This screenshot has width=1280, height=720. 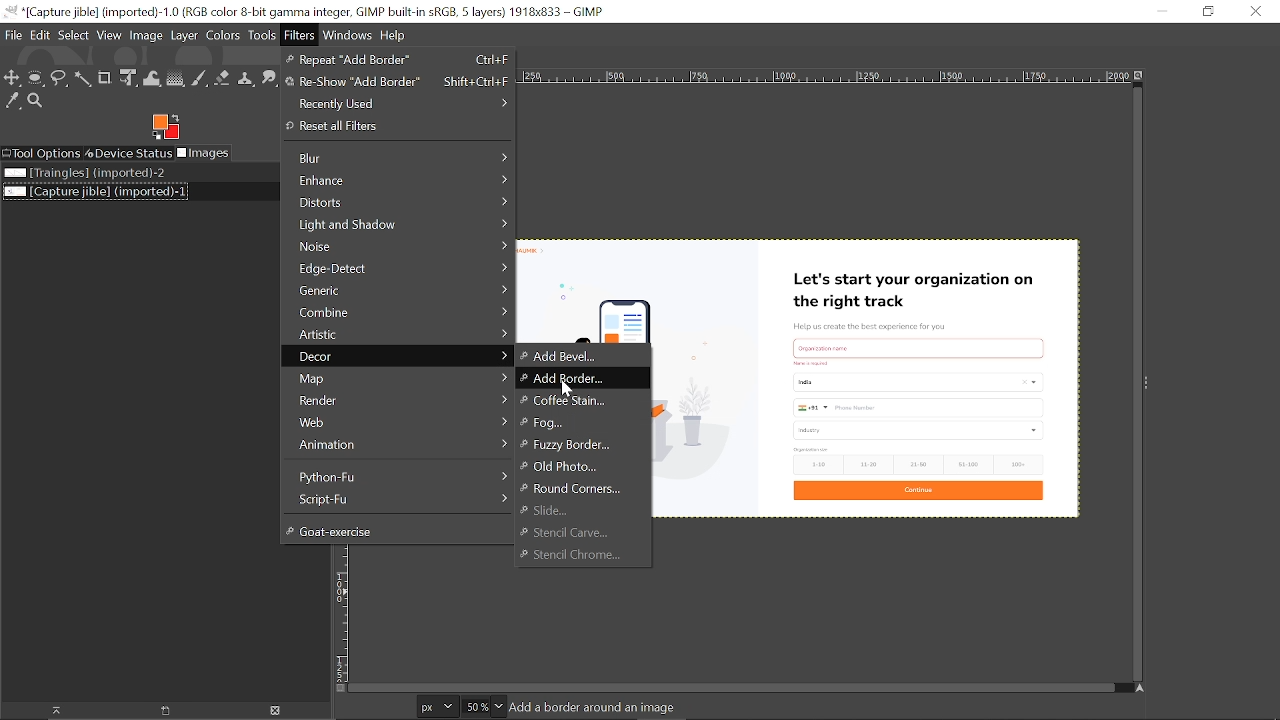 I want to click on Fuzzy Border, so click(x=566, y=445).